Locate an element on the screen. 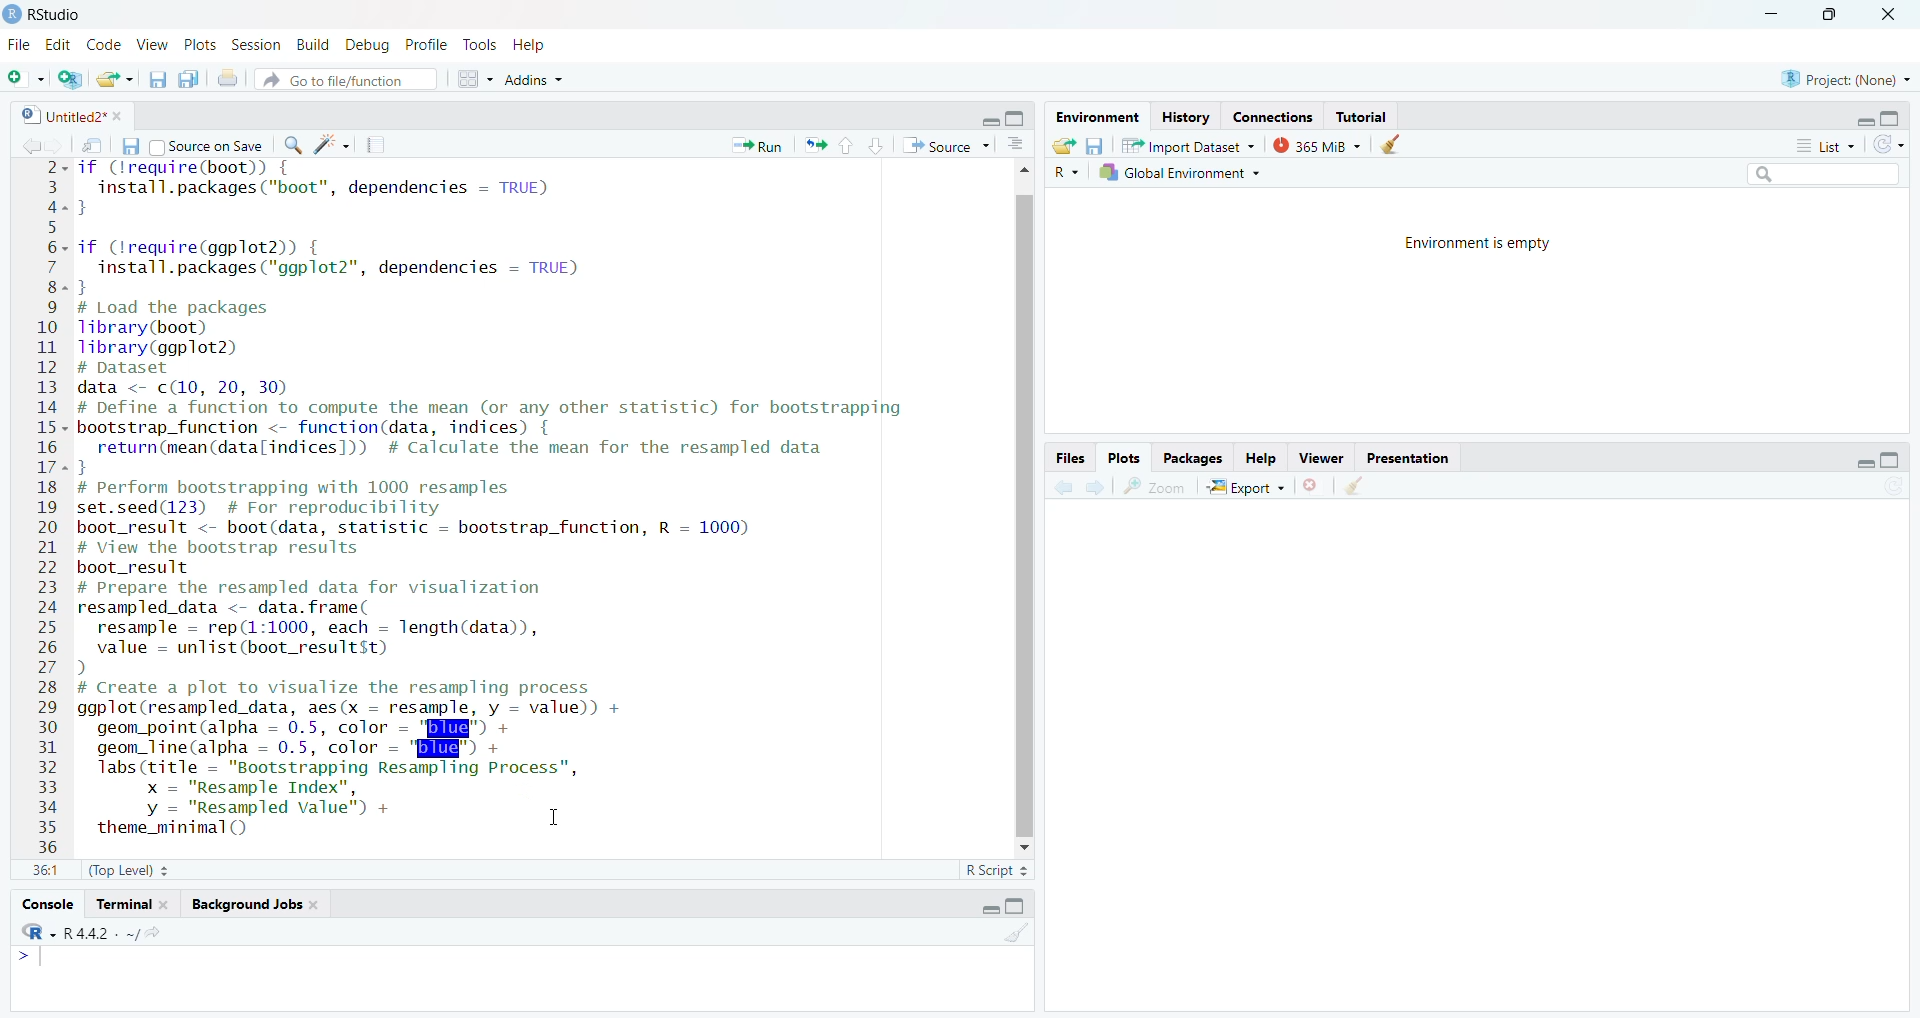 Image resolution: width=1920 pixels, height=1018 pixels. background Jobs is located at coordinates (254, 908).